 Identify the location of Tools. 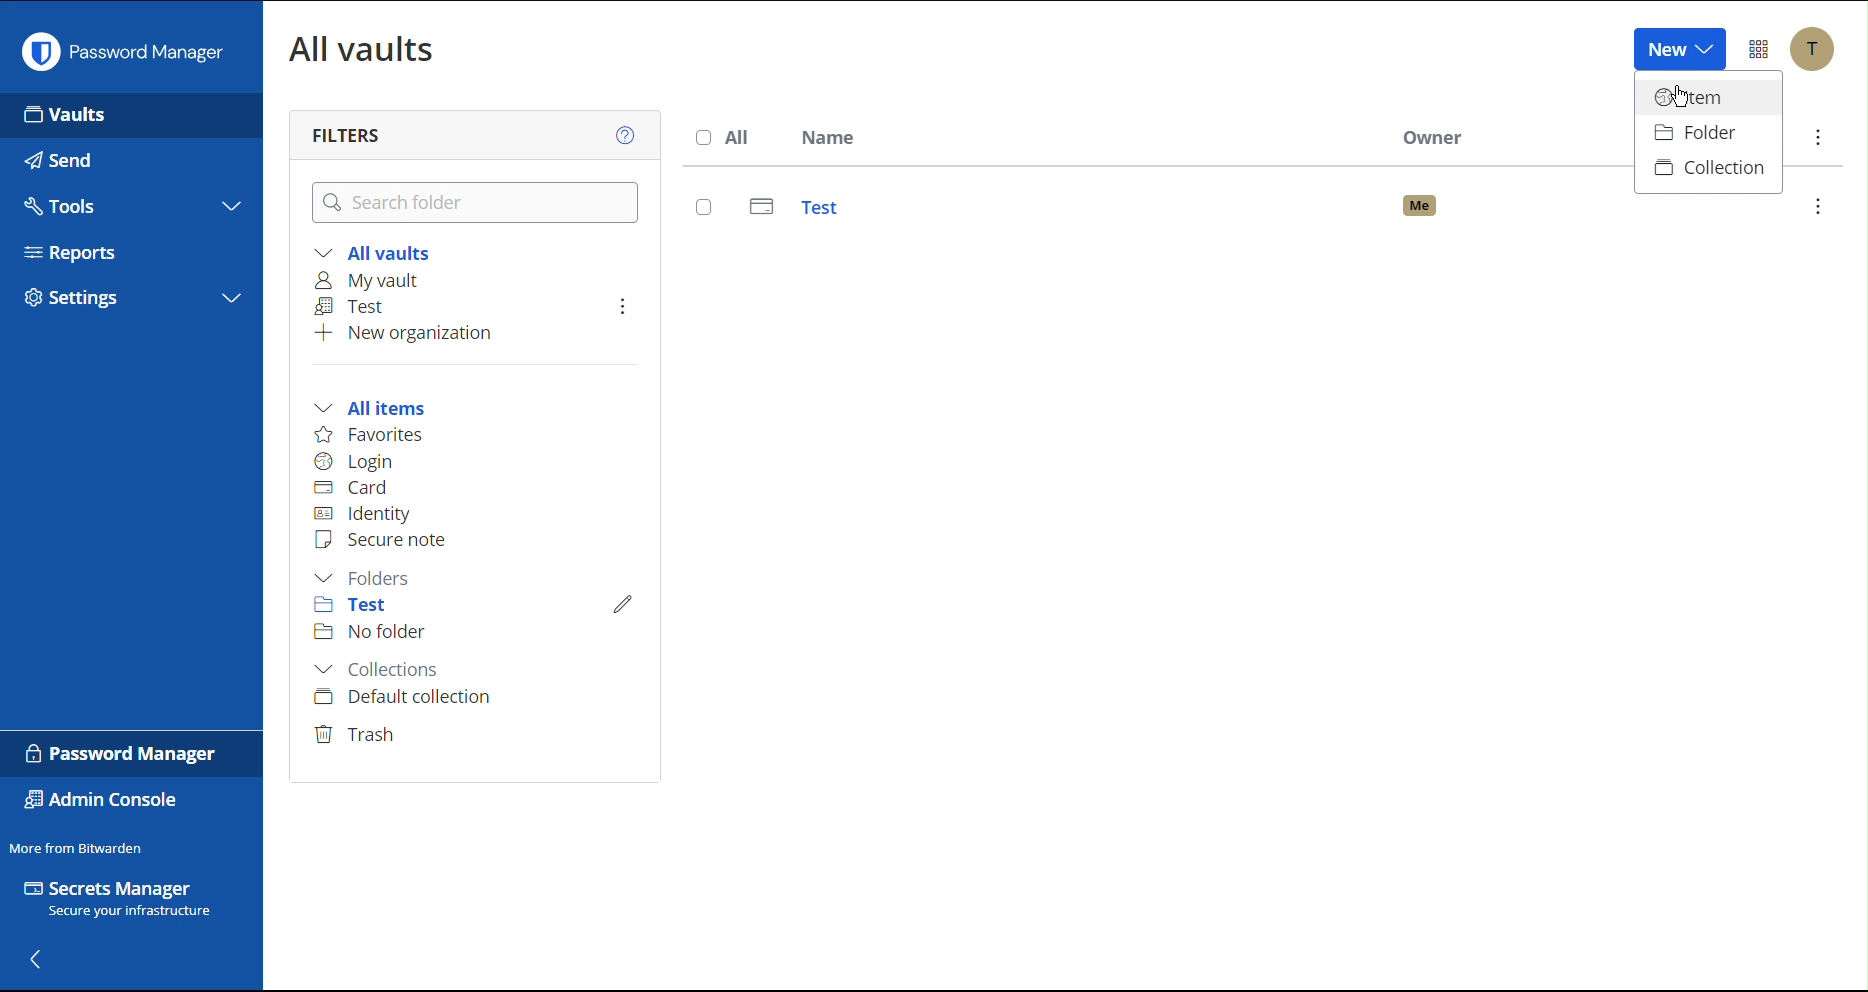
(130, 201).